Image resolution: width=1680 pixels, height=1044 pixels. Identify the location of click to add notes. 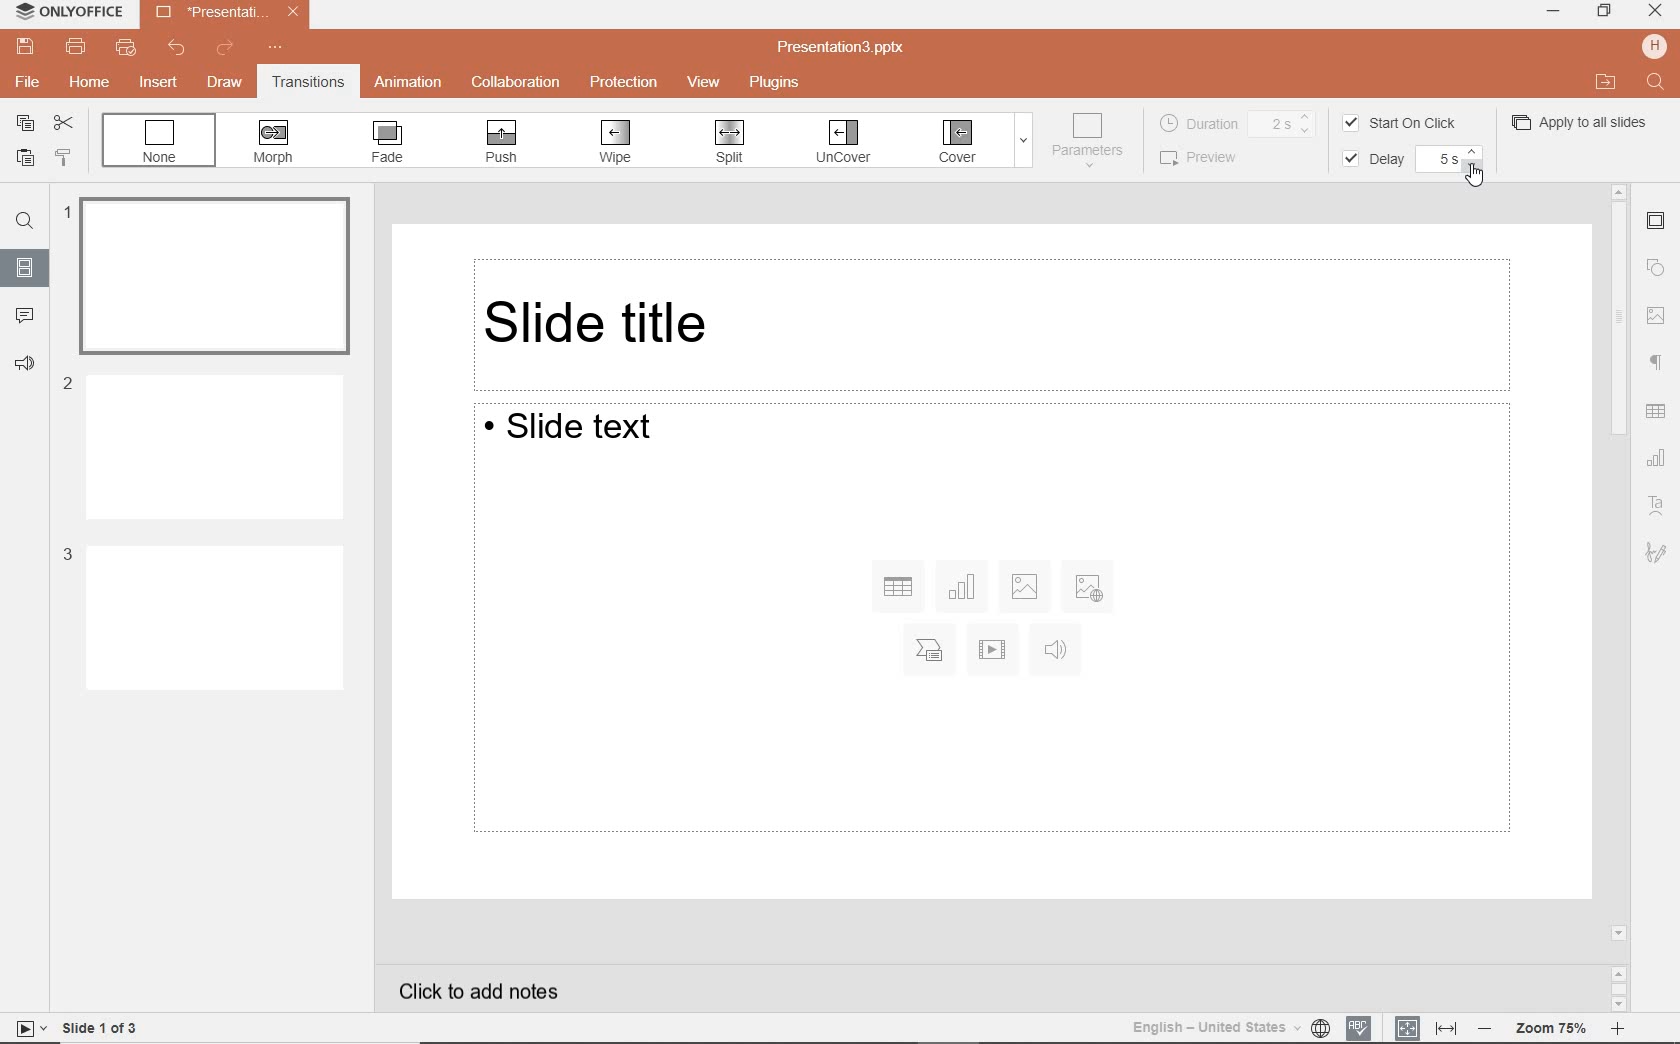
(487, 990).